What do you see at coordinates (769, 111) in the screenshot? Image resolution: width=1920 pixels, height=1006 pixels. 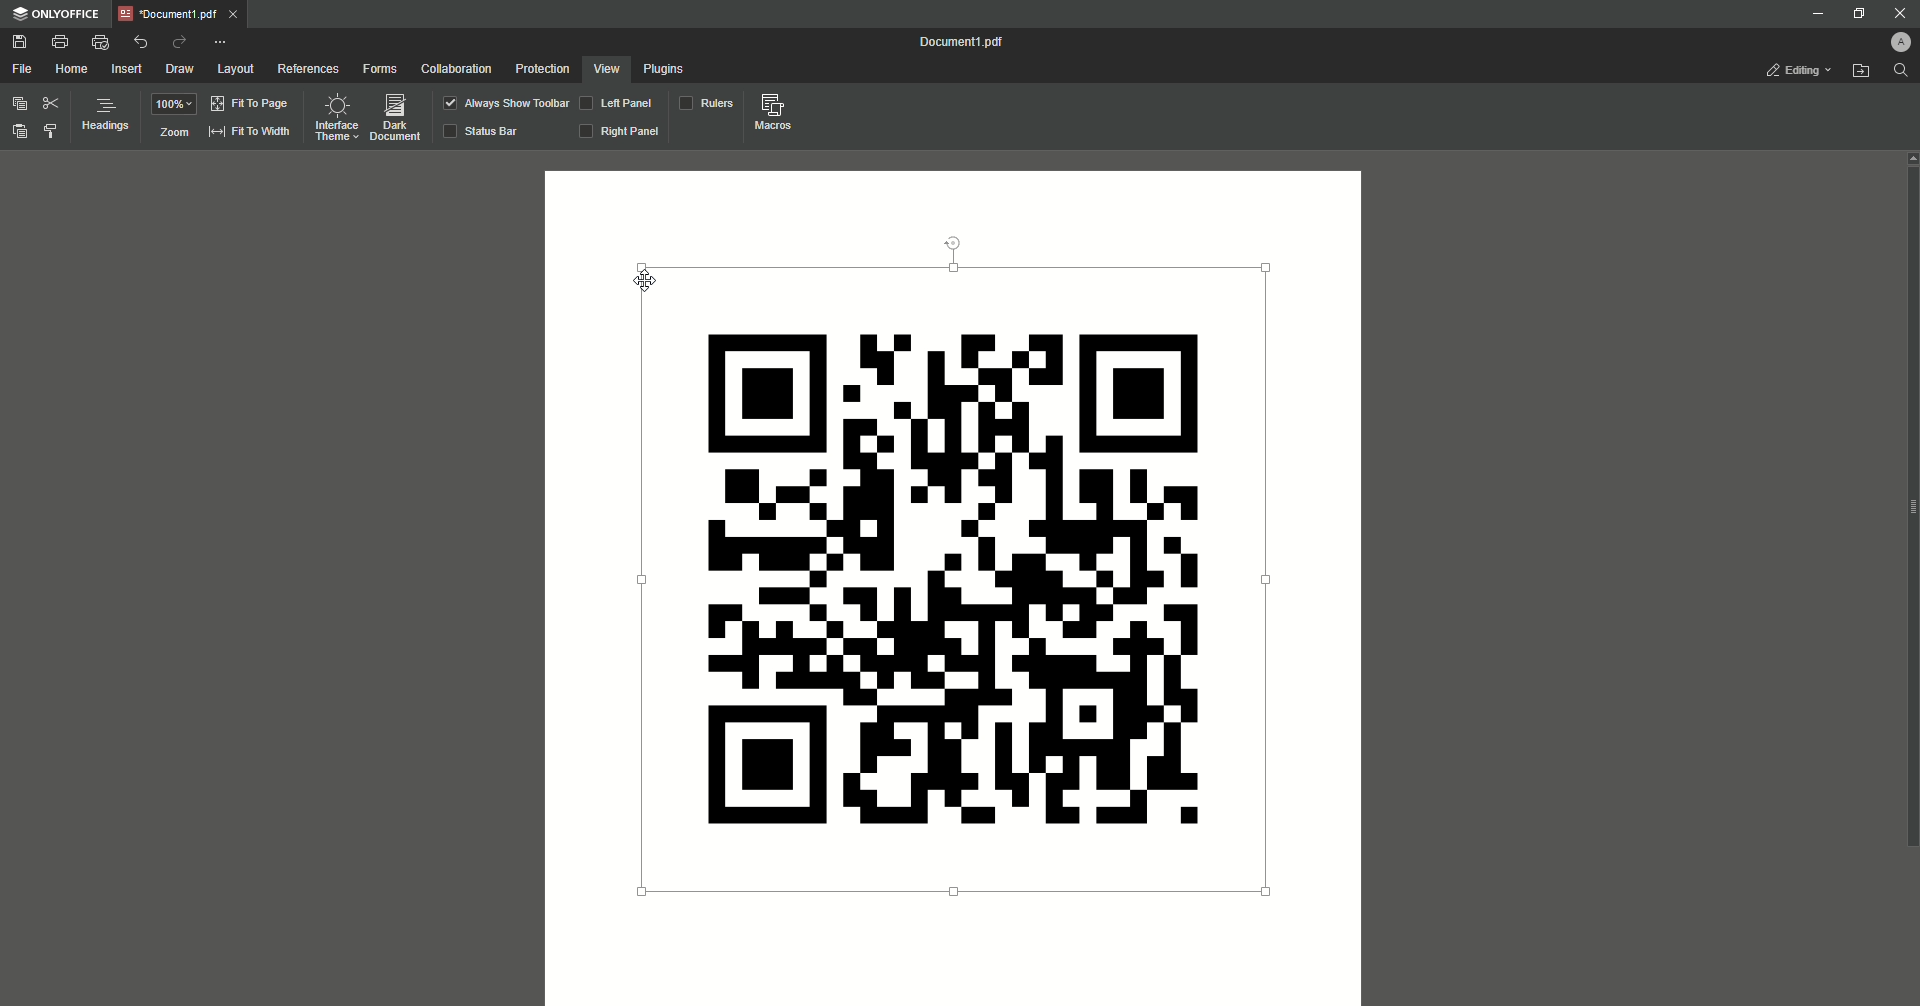 I see `Macros` at bounding box center [769, 111].